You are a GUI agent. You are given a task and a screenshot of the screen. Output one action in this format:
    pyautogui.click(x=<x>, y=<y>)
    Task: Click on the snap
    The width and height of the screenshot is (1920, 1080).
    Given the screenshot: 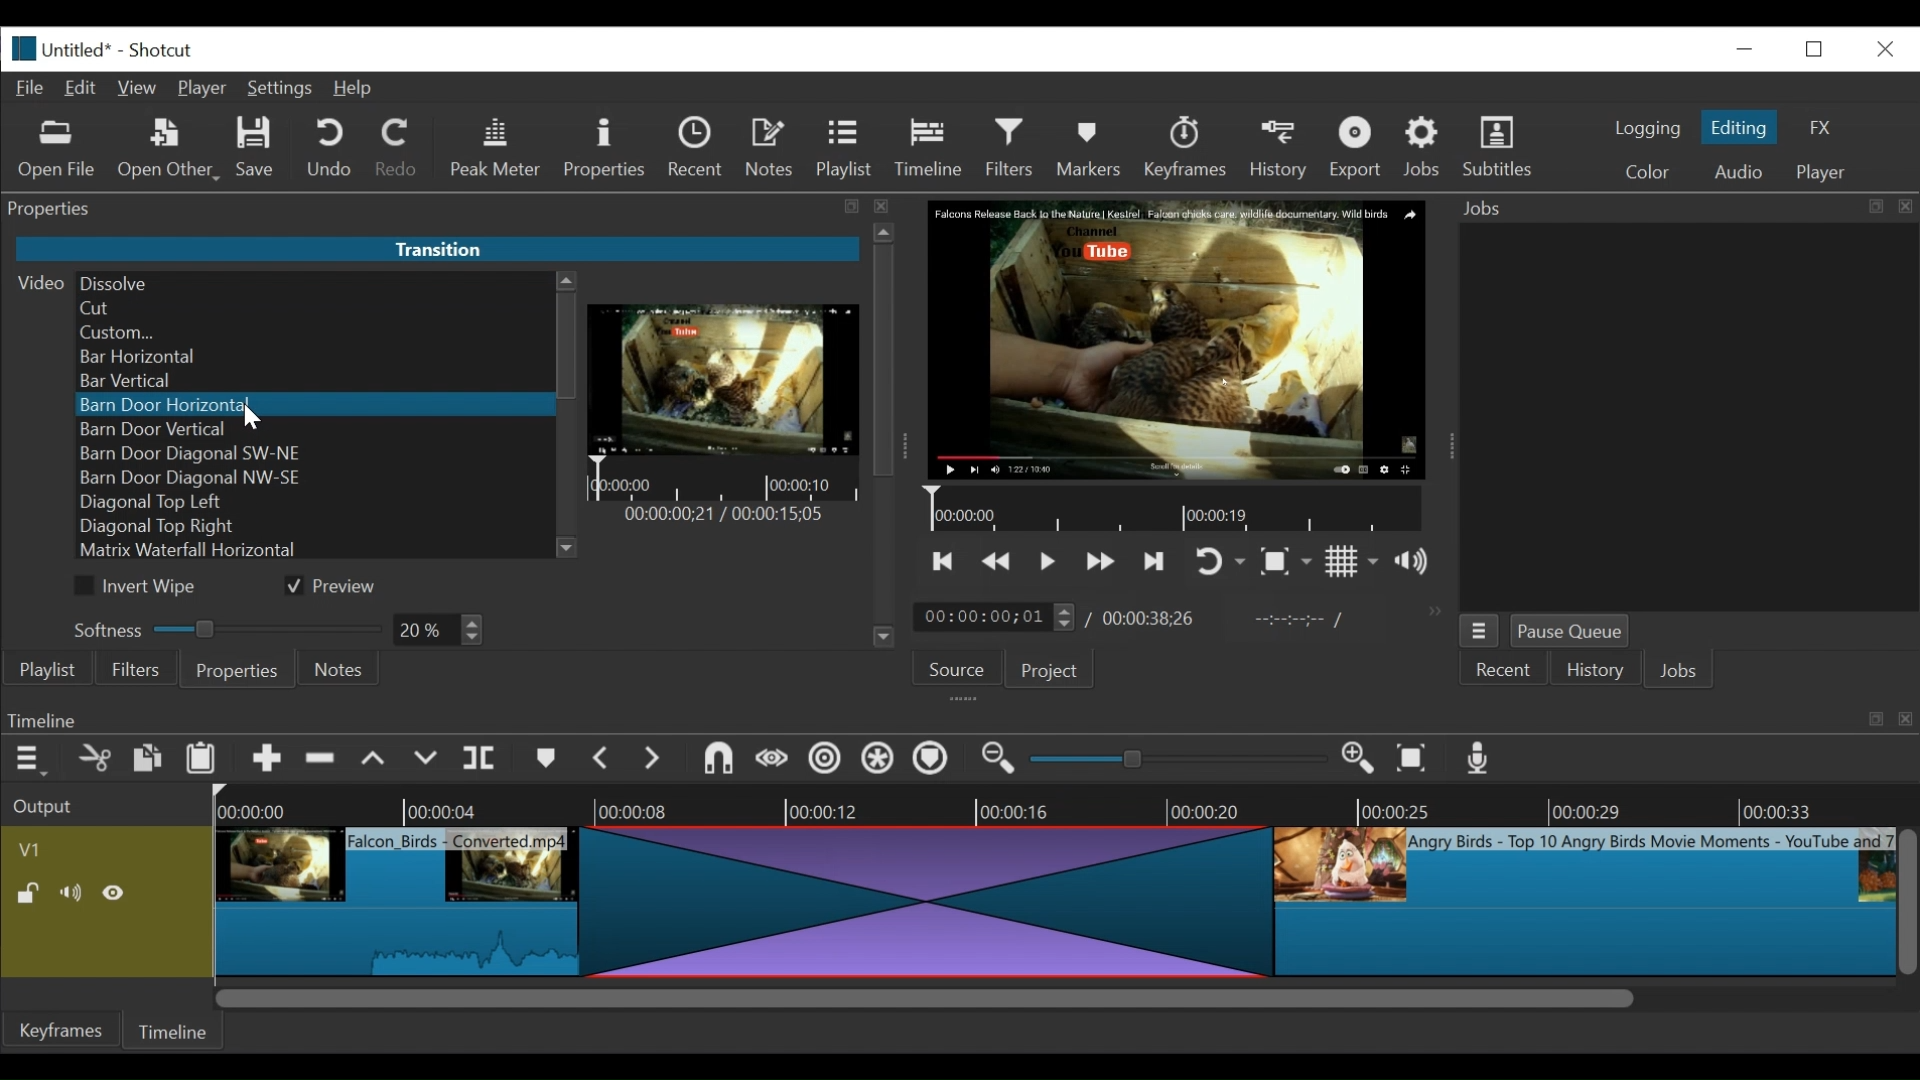 What is the action you would take?
    pyautogui.click(x=721, y=761)
    